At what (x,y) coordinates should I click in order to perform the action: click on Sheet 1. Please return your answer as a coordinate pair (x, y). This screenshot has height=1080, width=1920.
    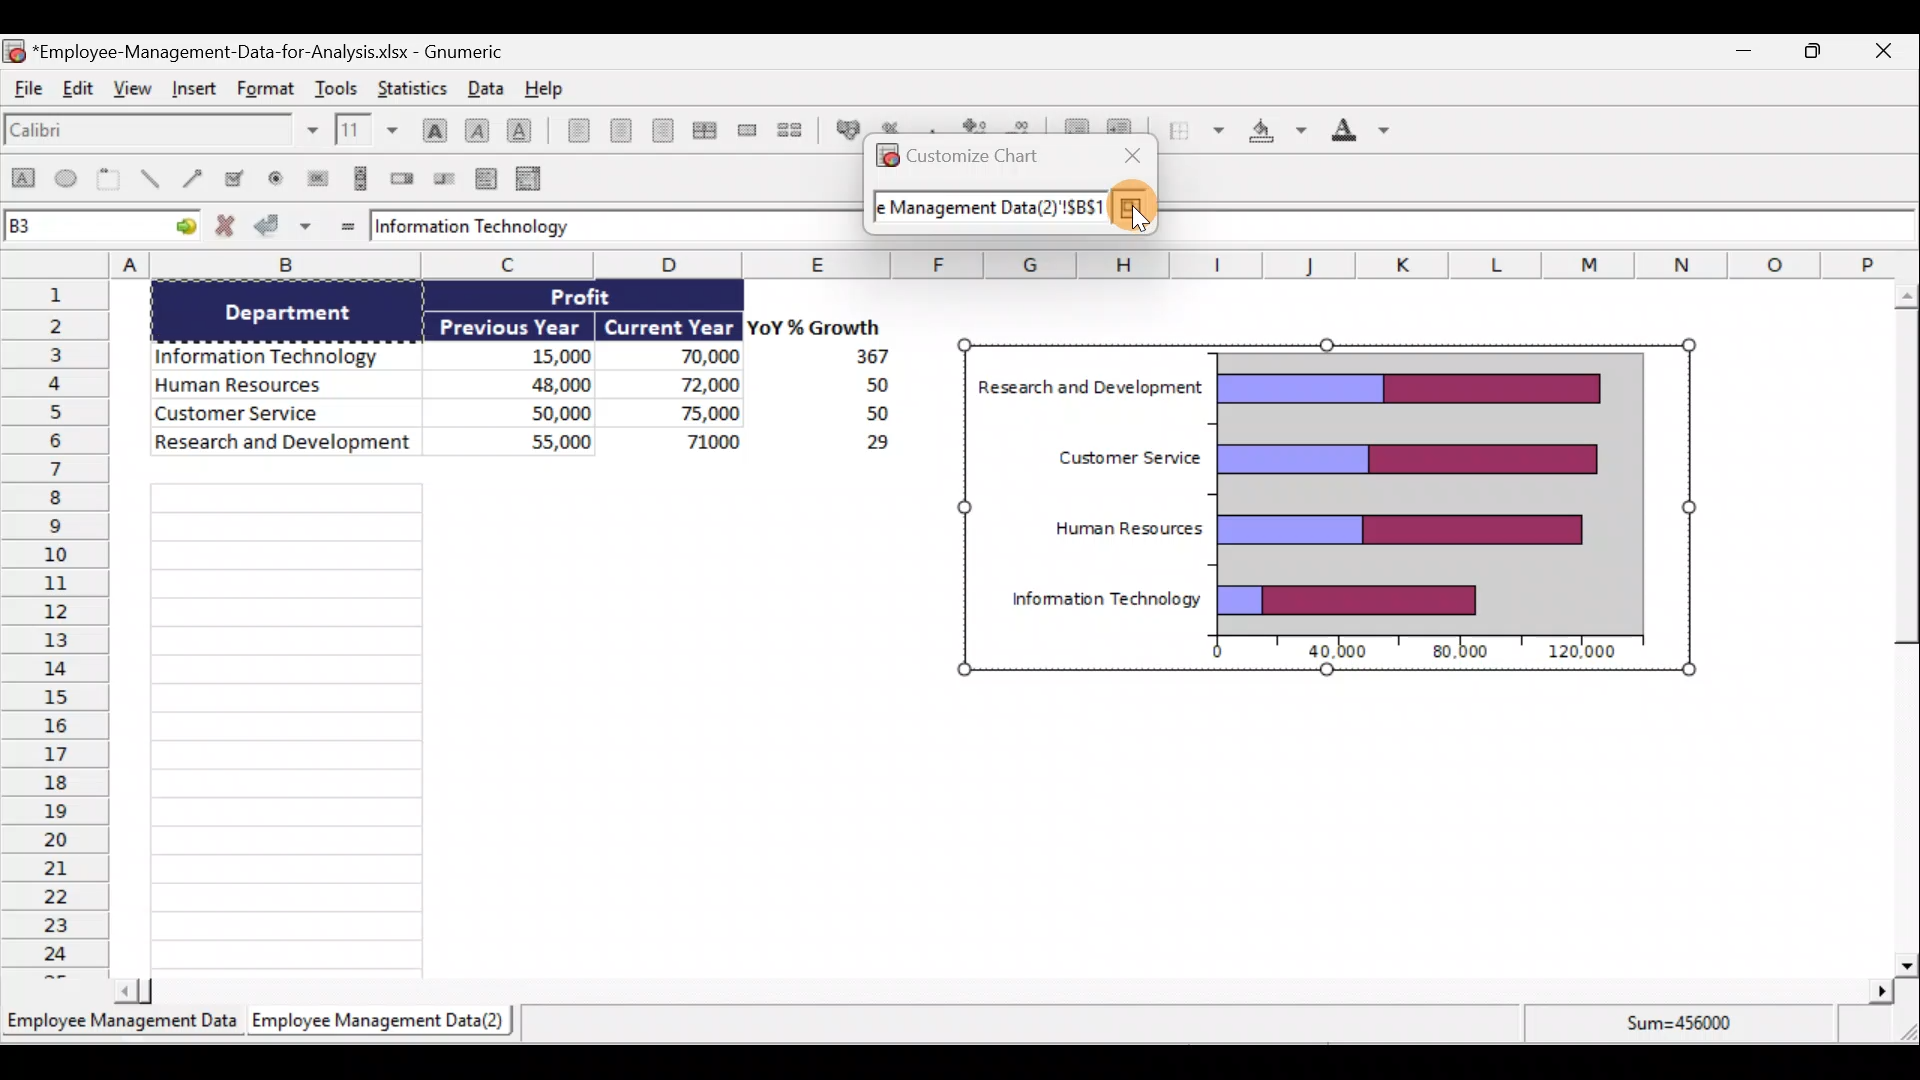
    Looking at the image, I should click on (122, 1026).